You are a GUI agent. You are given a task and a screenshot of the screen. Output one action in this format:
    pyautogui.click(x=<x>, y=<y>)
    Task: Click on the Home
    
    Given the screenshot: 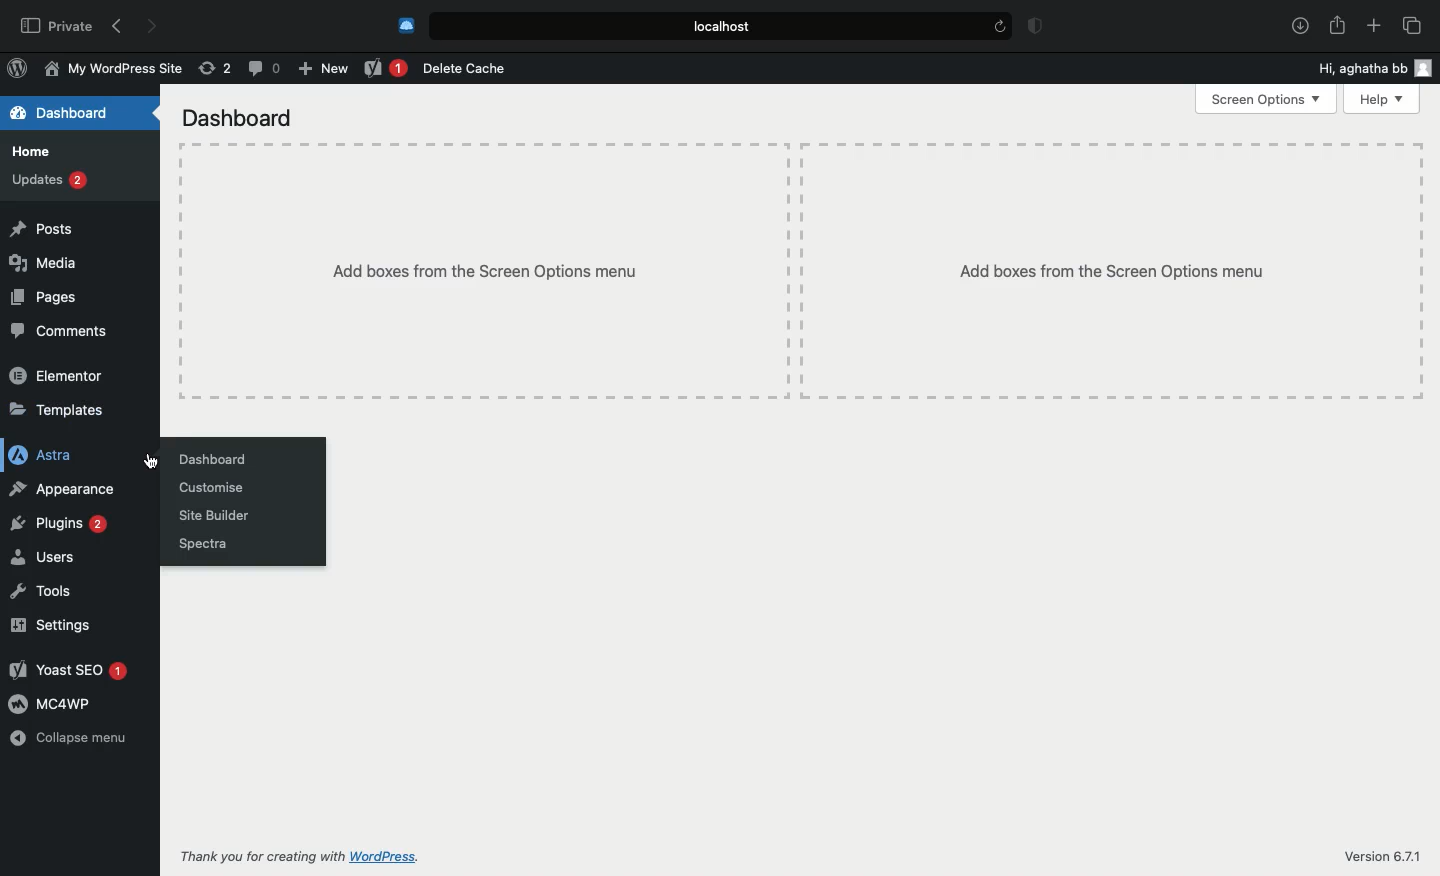 What is the action you would take?
    pyautogui.click(x=34, y=152)
    